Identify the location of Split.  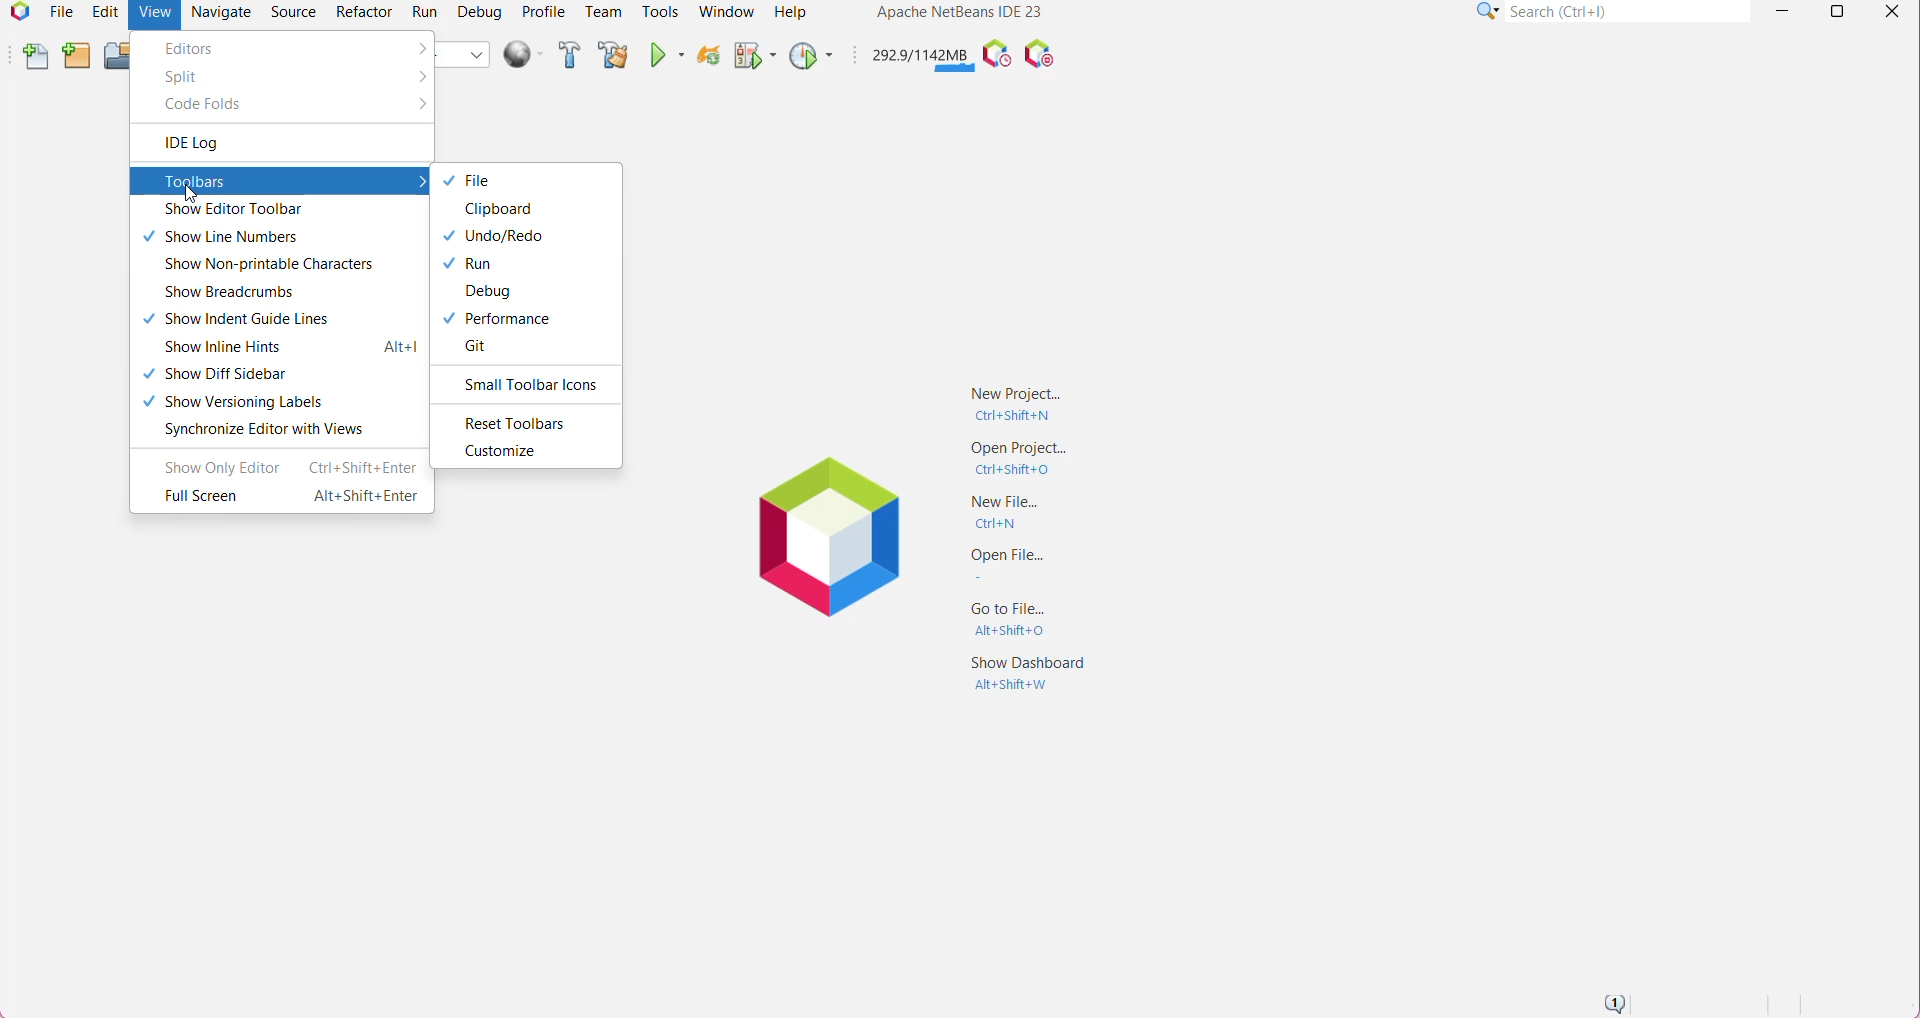
(183, 78).